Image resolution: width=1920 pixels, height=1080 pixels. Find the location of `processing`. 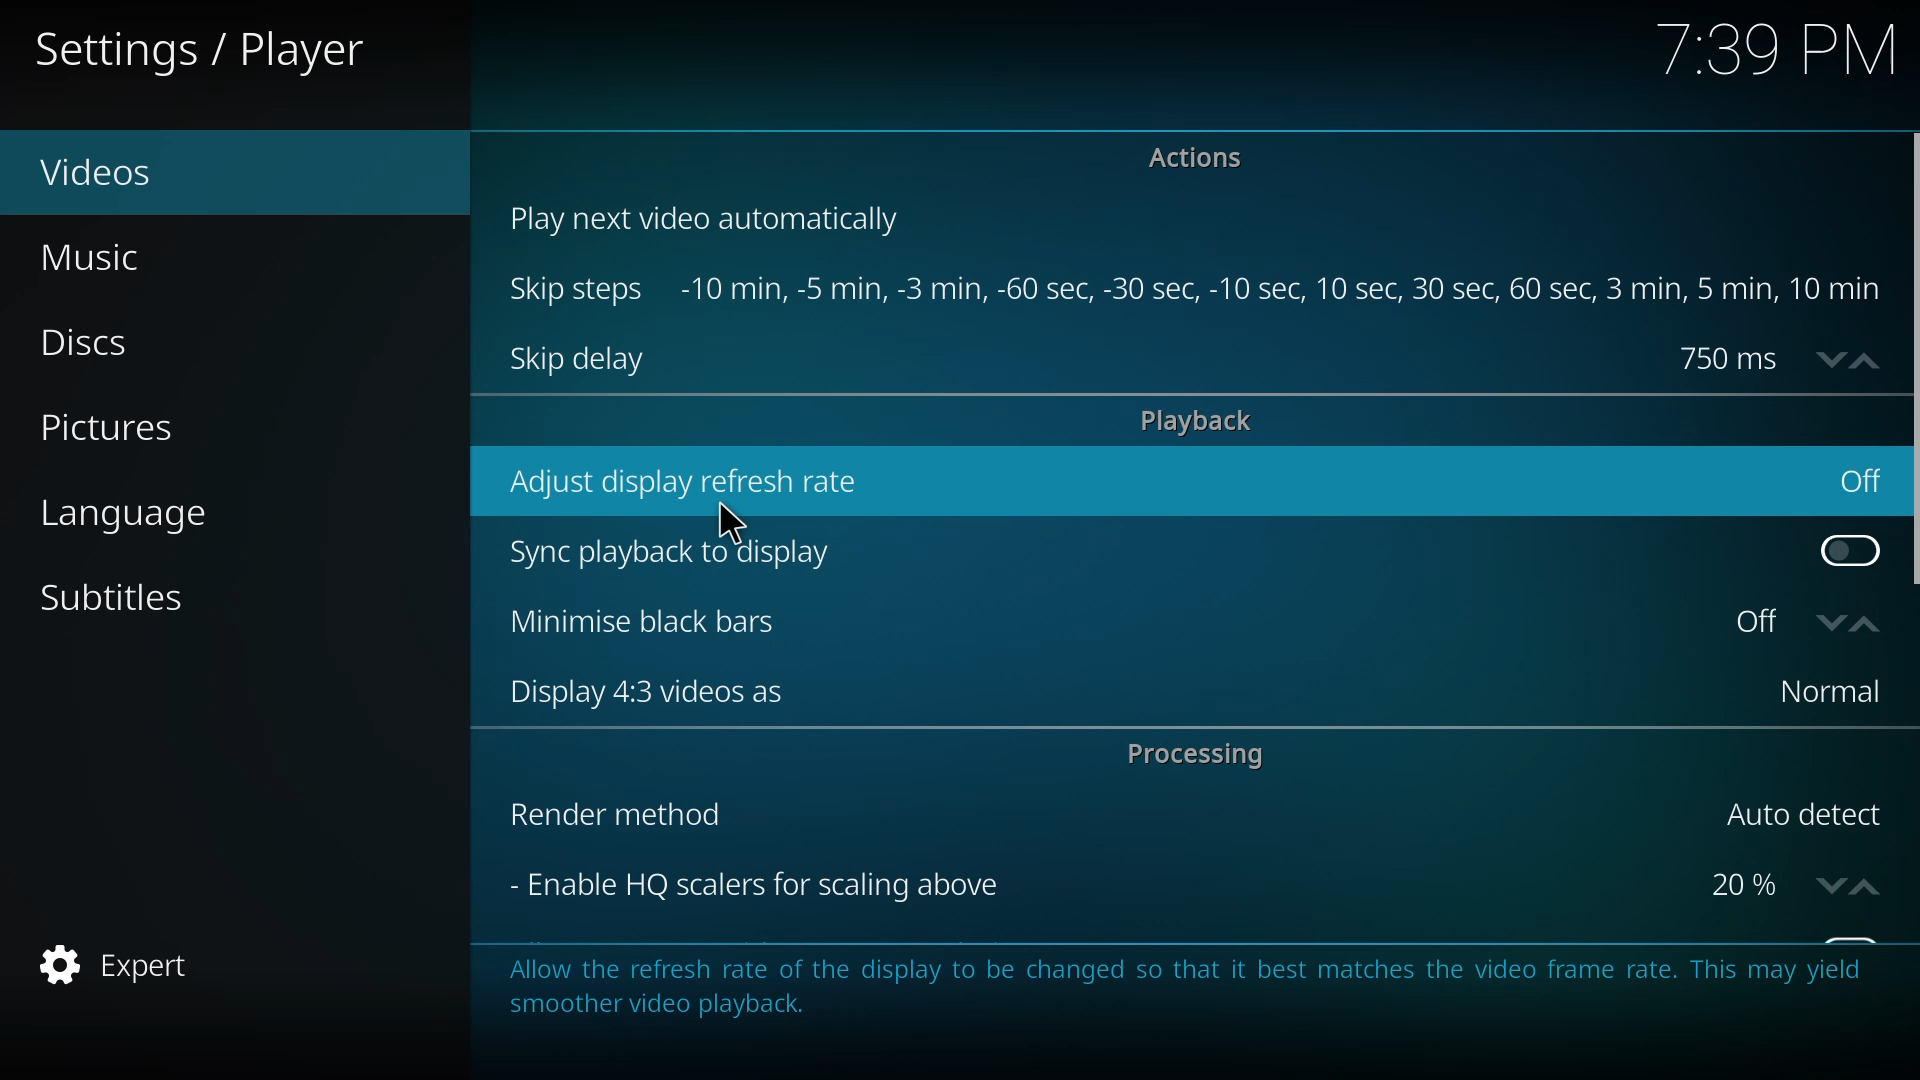

processing is located at coordinates (1196, 754).